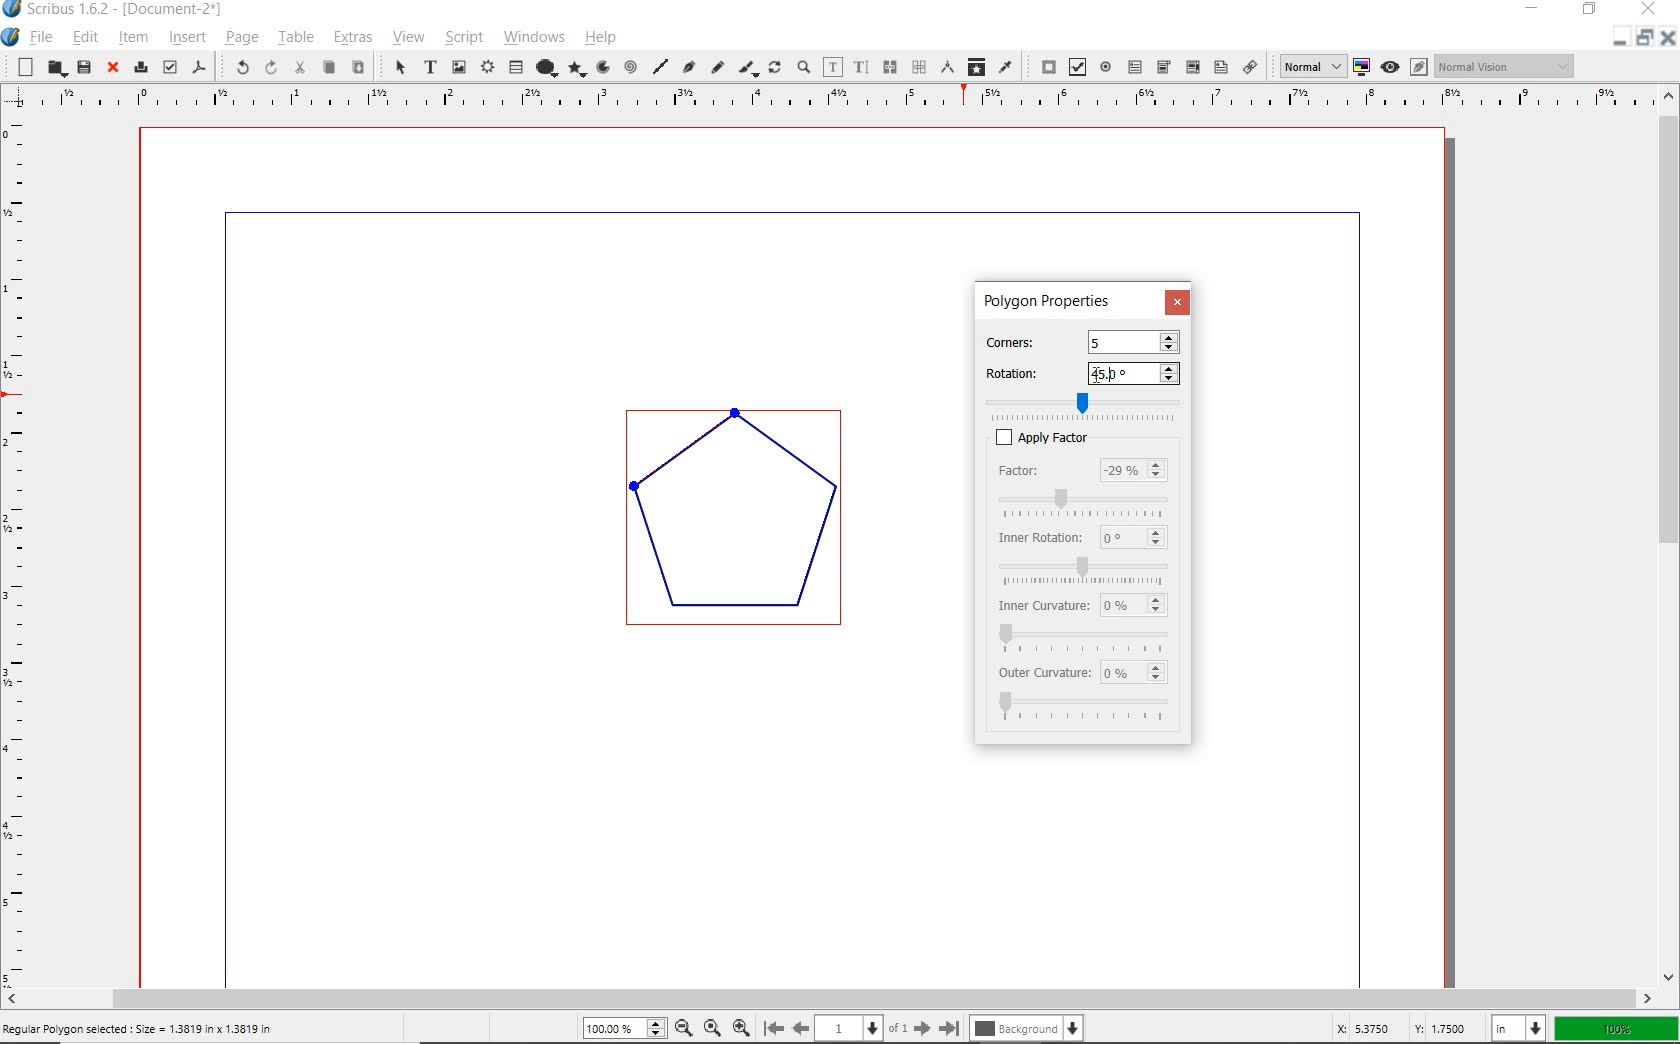 This screenshot has width=1680, height=1044. What do you see at coordinates (487, 65) in the screenshot?
I see `render frame` at bounding box center [487, 65].